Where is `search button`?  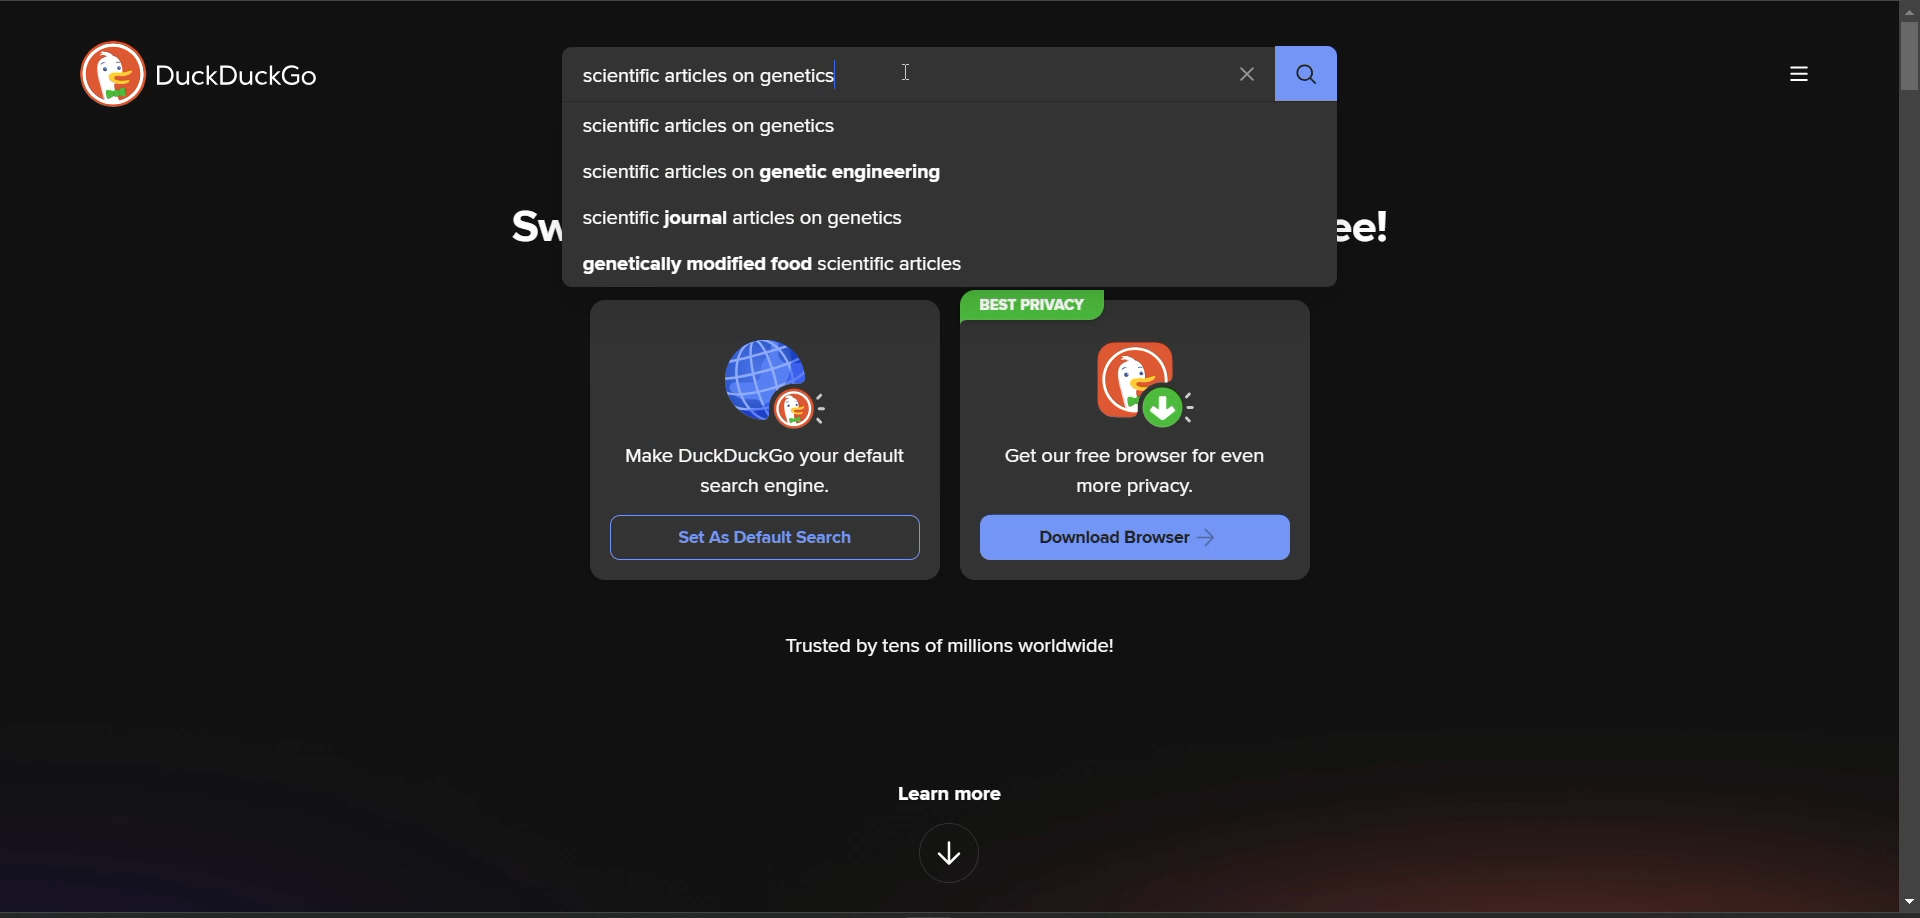
search button is located at coordinates (1314, 79).